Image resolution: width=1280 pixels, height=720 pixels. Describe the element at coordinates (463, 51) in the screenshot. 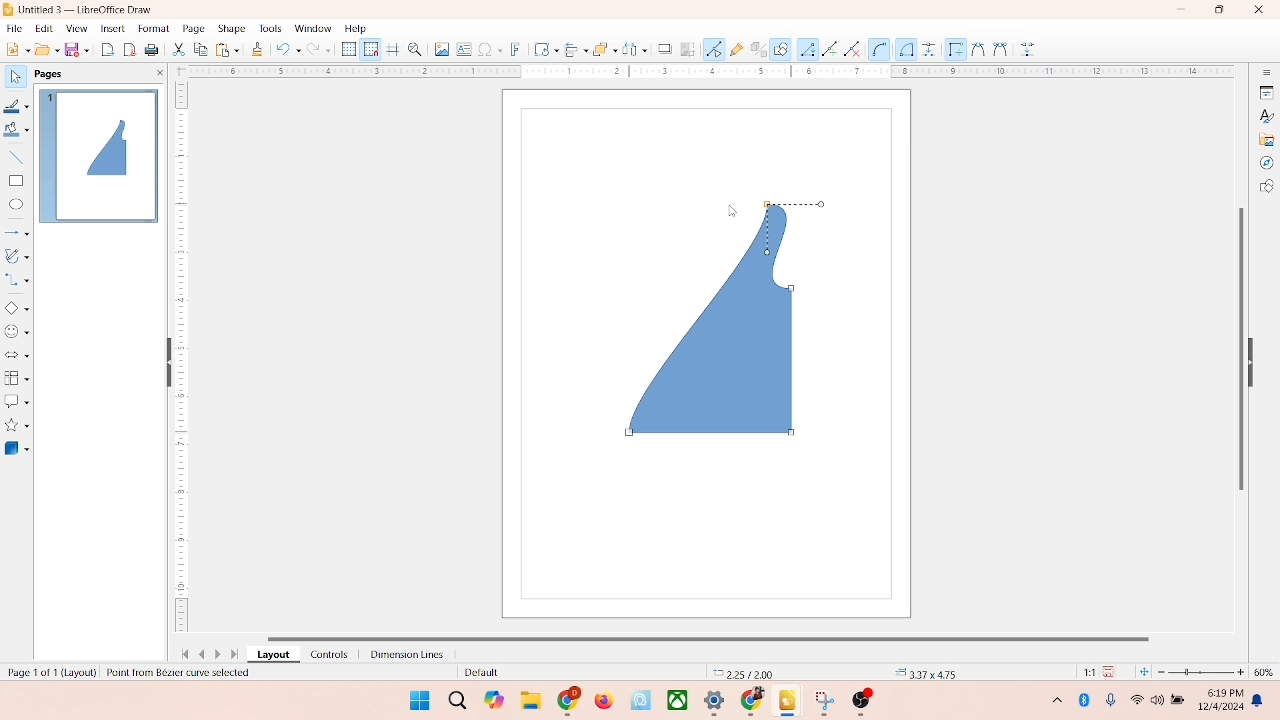

I see `textbox` at that location.